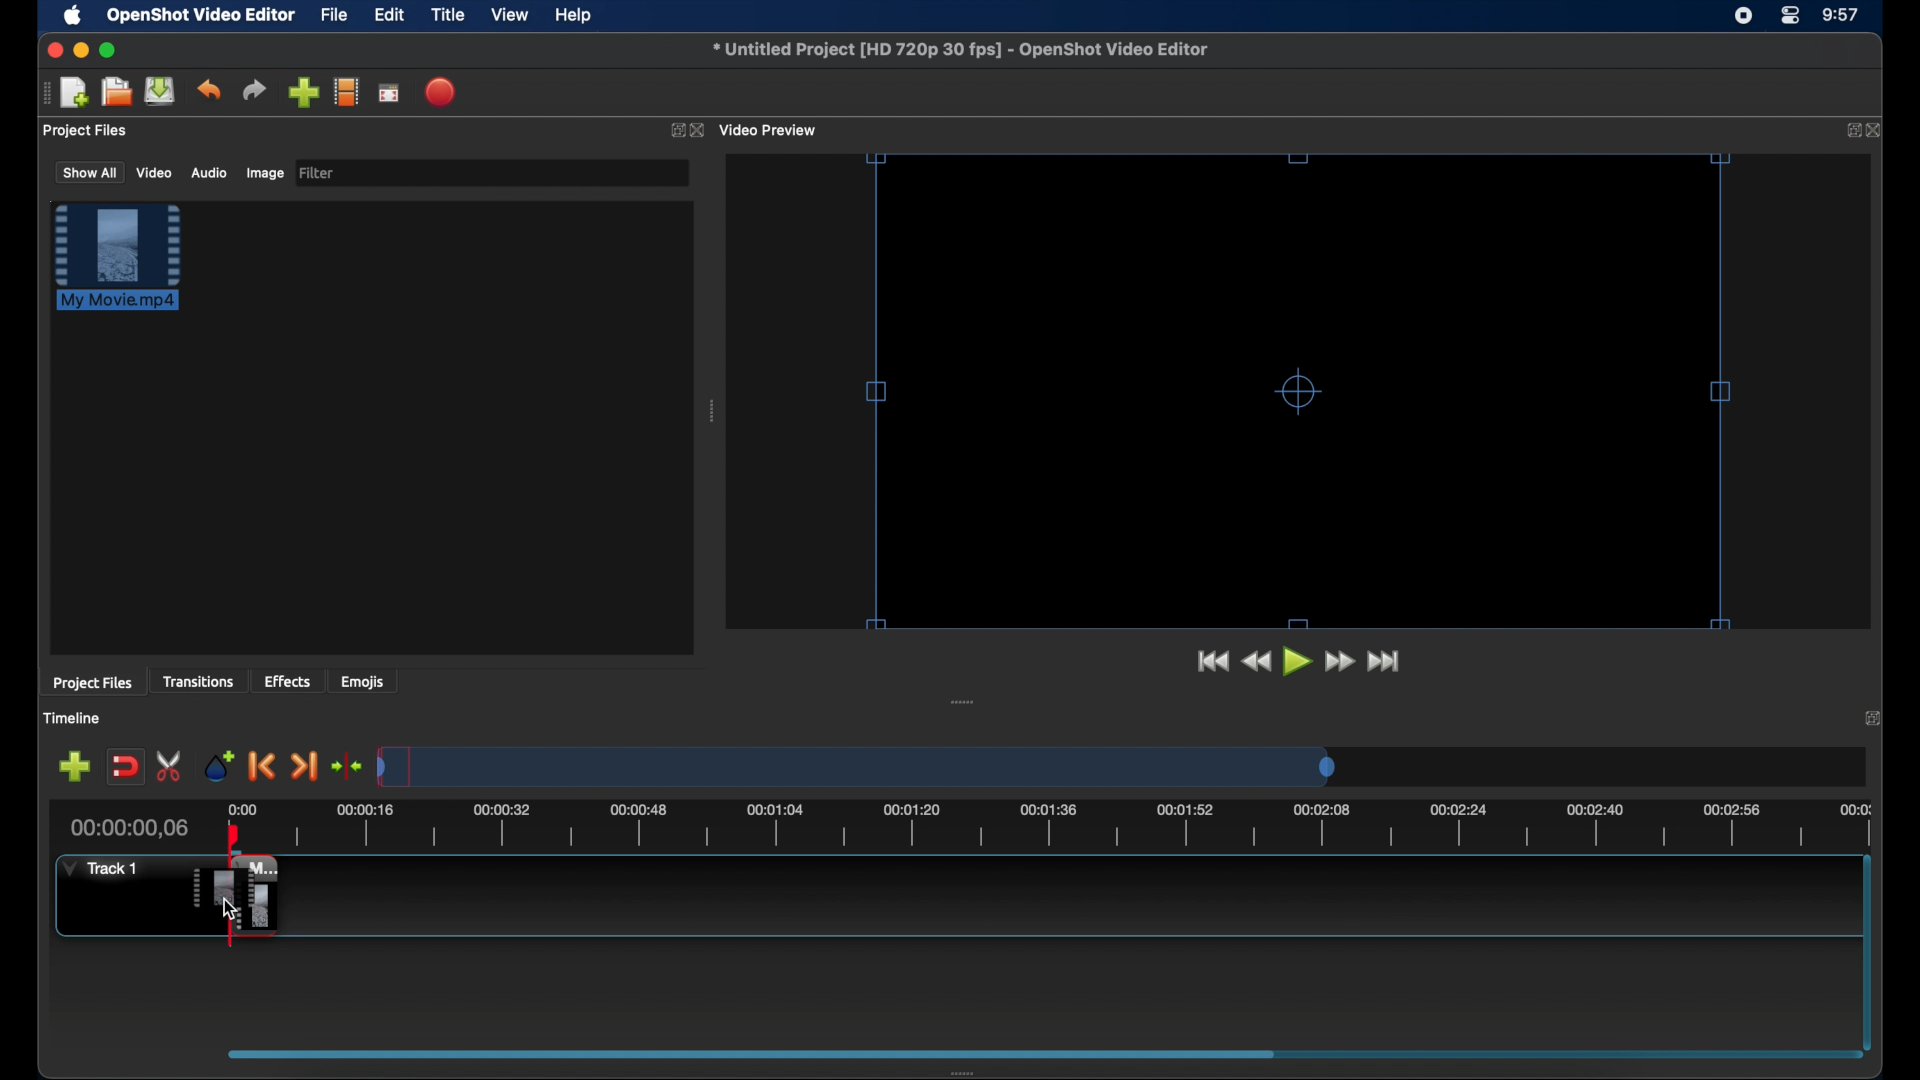 This screenshot has width=1920, height=1080. I want to click on edit, so click(389, 16).